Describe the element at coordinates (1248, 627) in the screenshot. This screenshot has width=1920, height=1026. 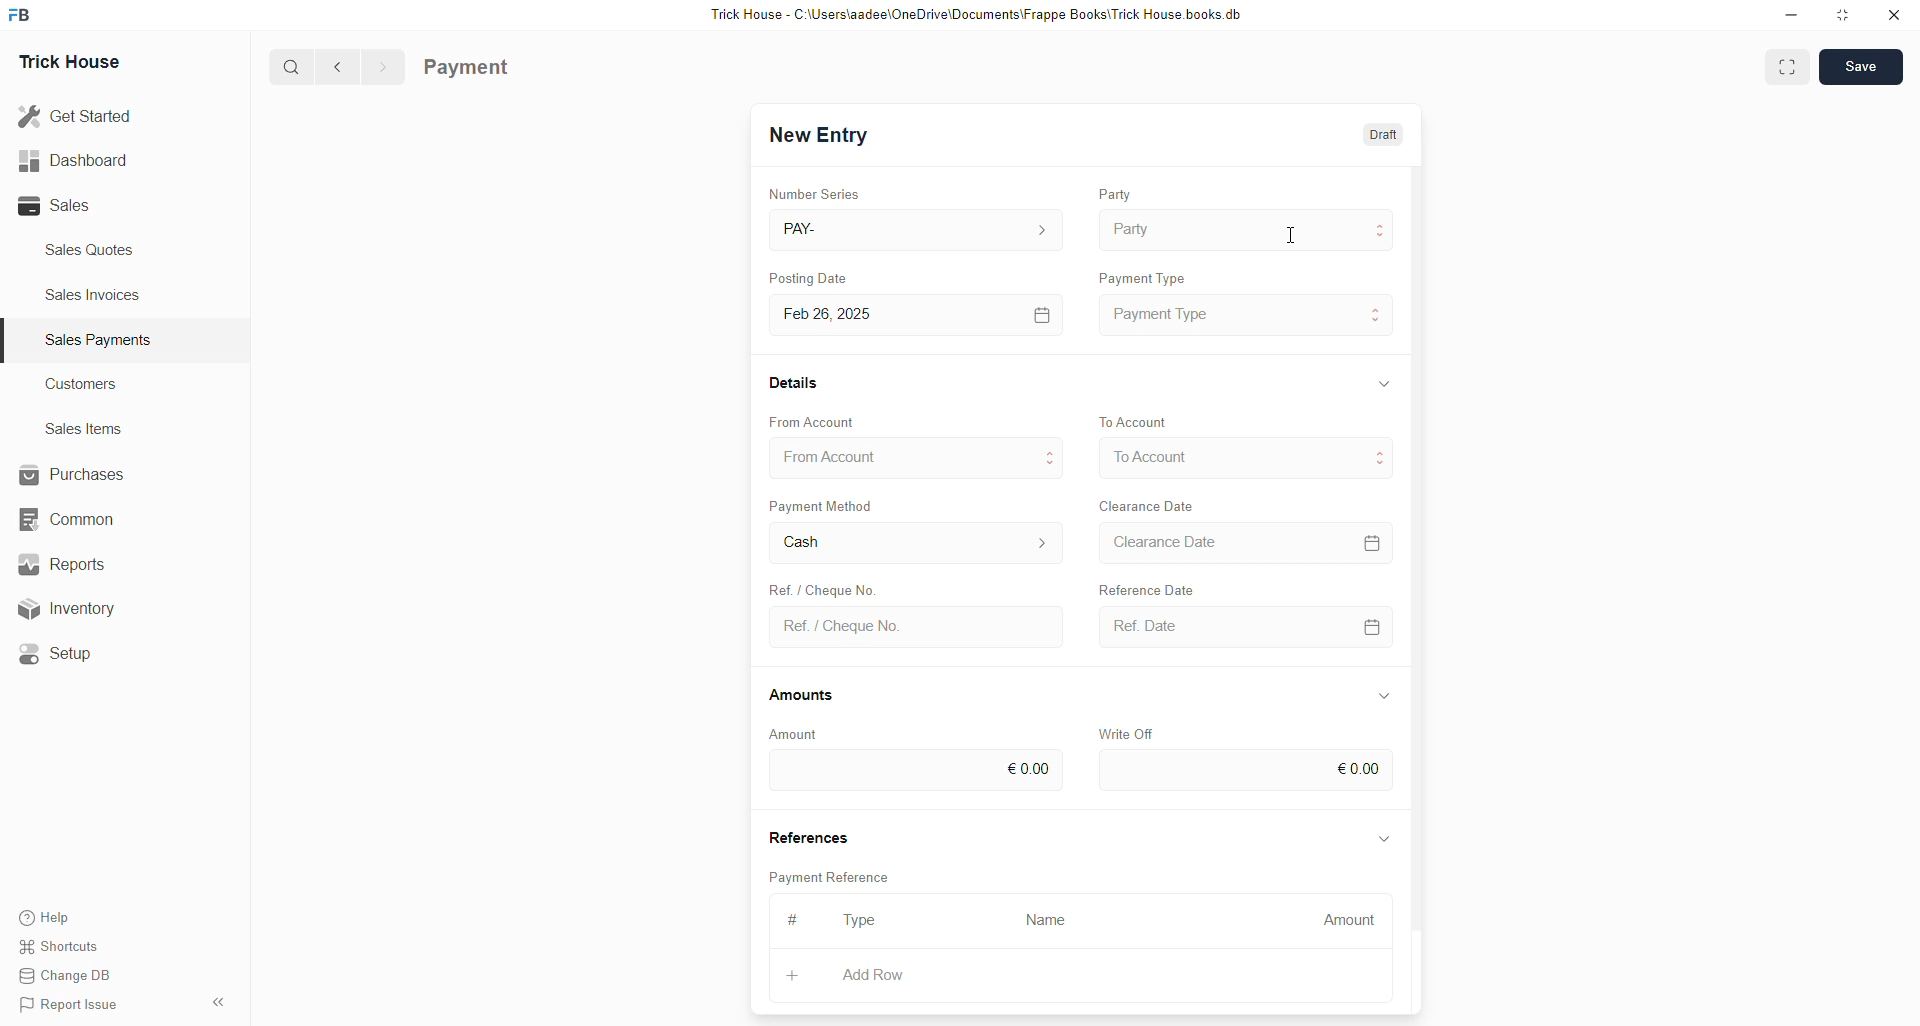
I see `Ref. Date` at that location.